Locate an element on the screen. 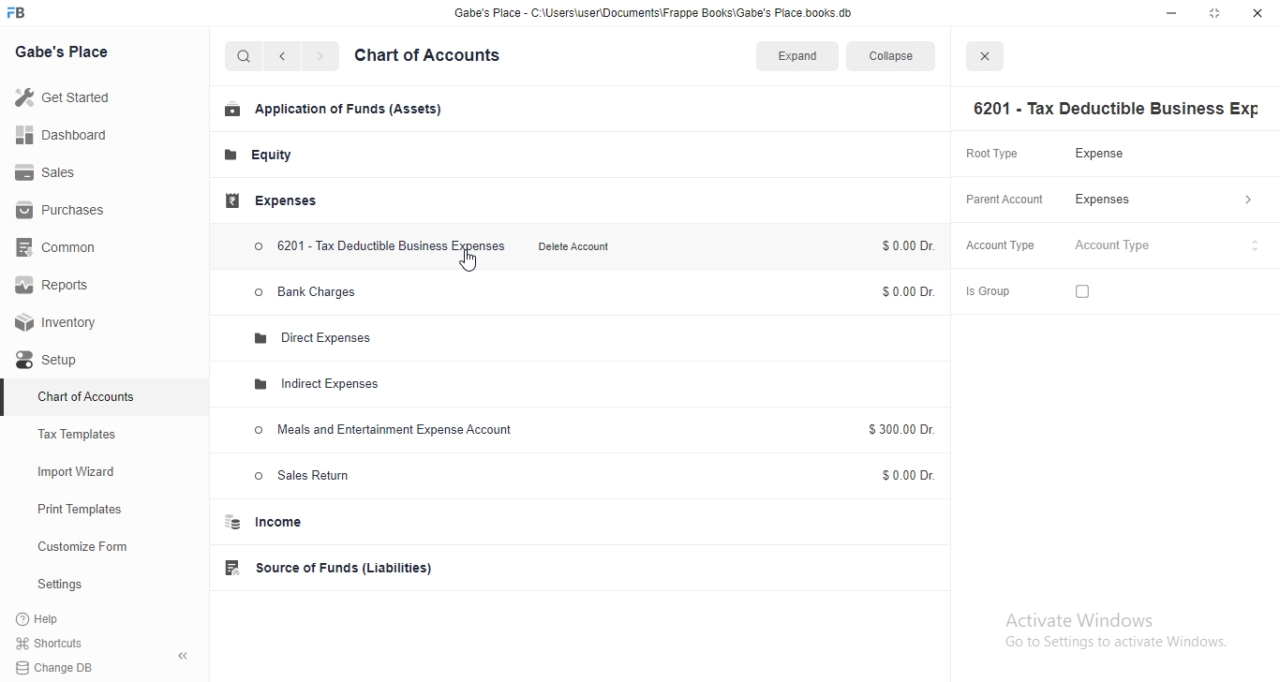  Activate Windows
Go to Settings to activate Windows. is located at coordinates (1113, 638).